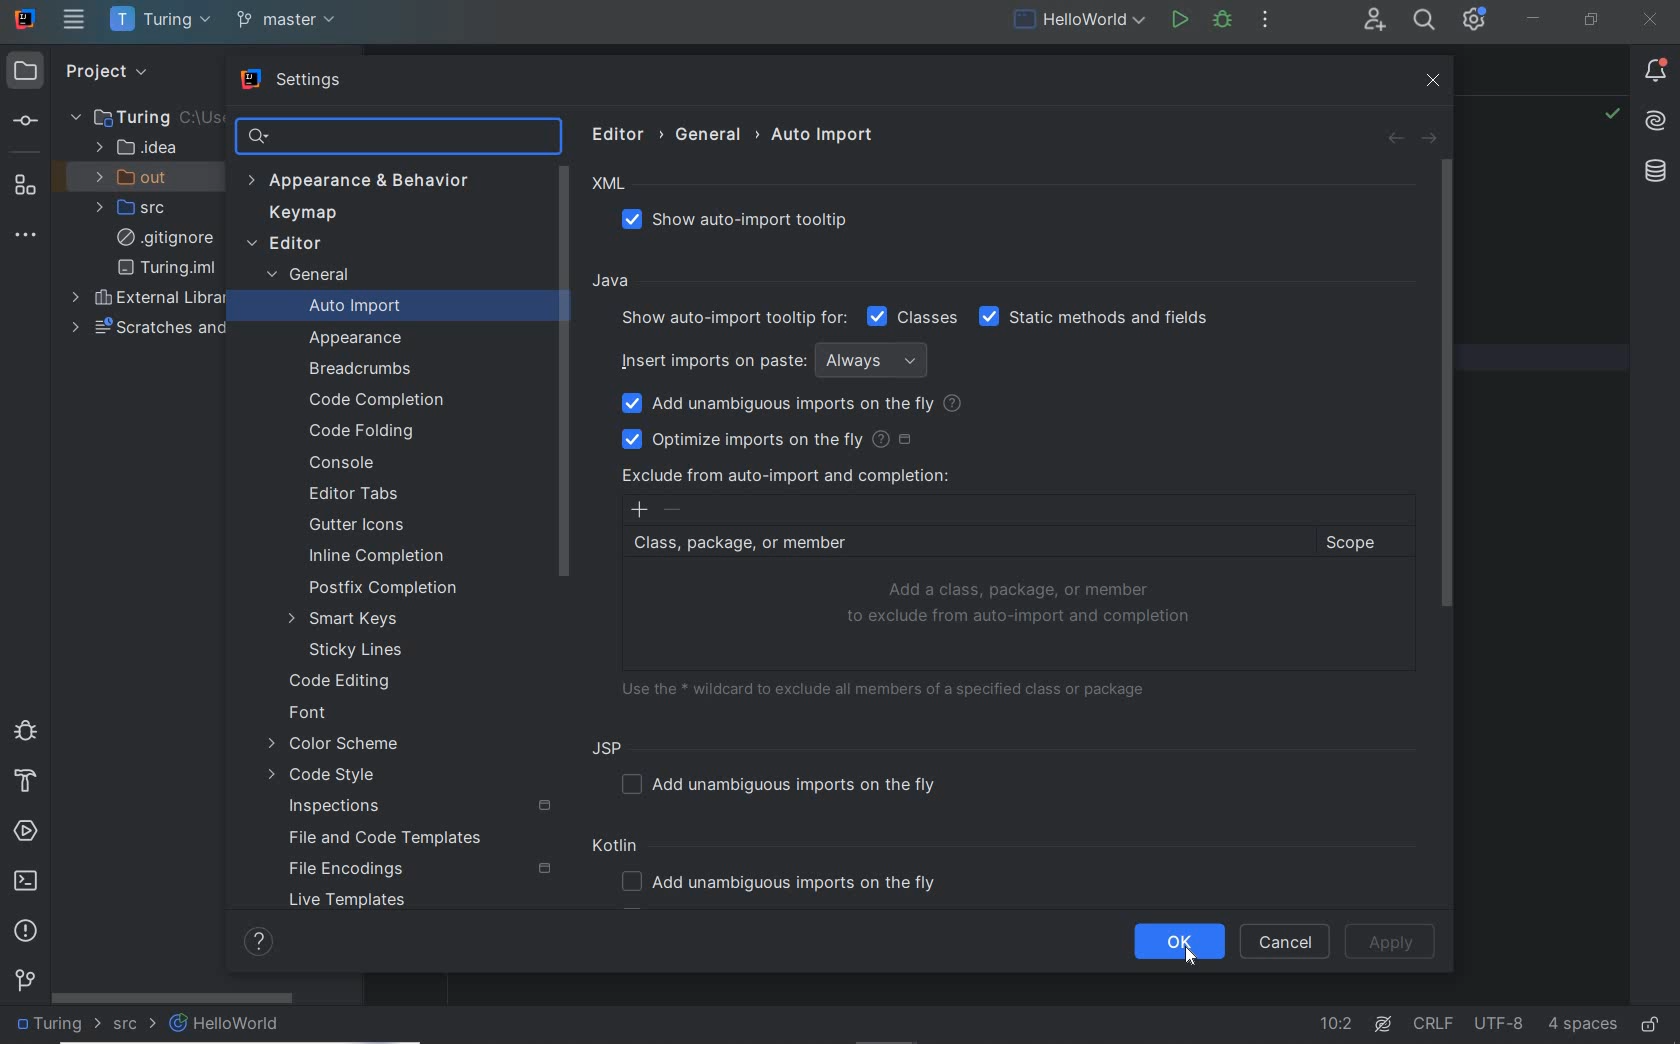  I want to click on src, so click(138, 208).